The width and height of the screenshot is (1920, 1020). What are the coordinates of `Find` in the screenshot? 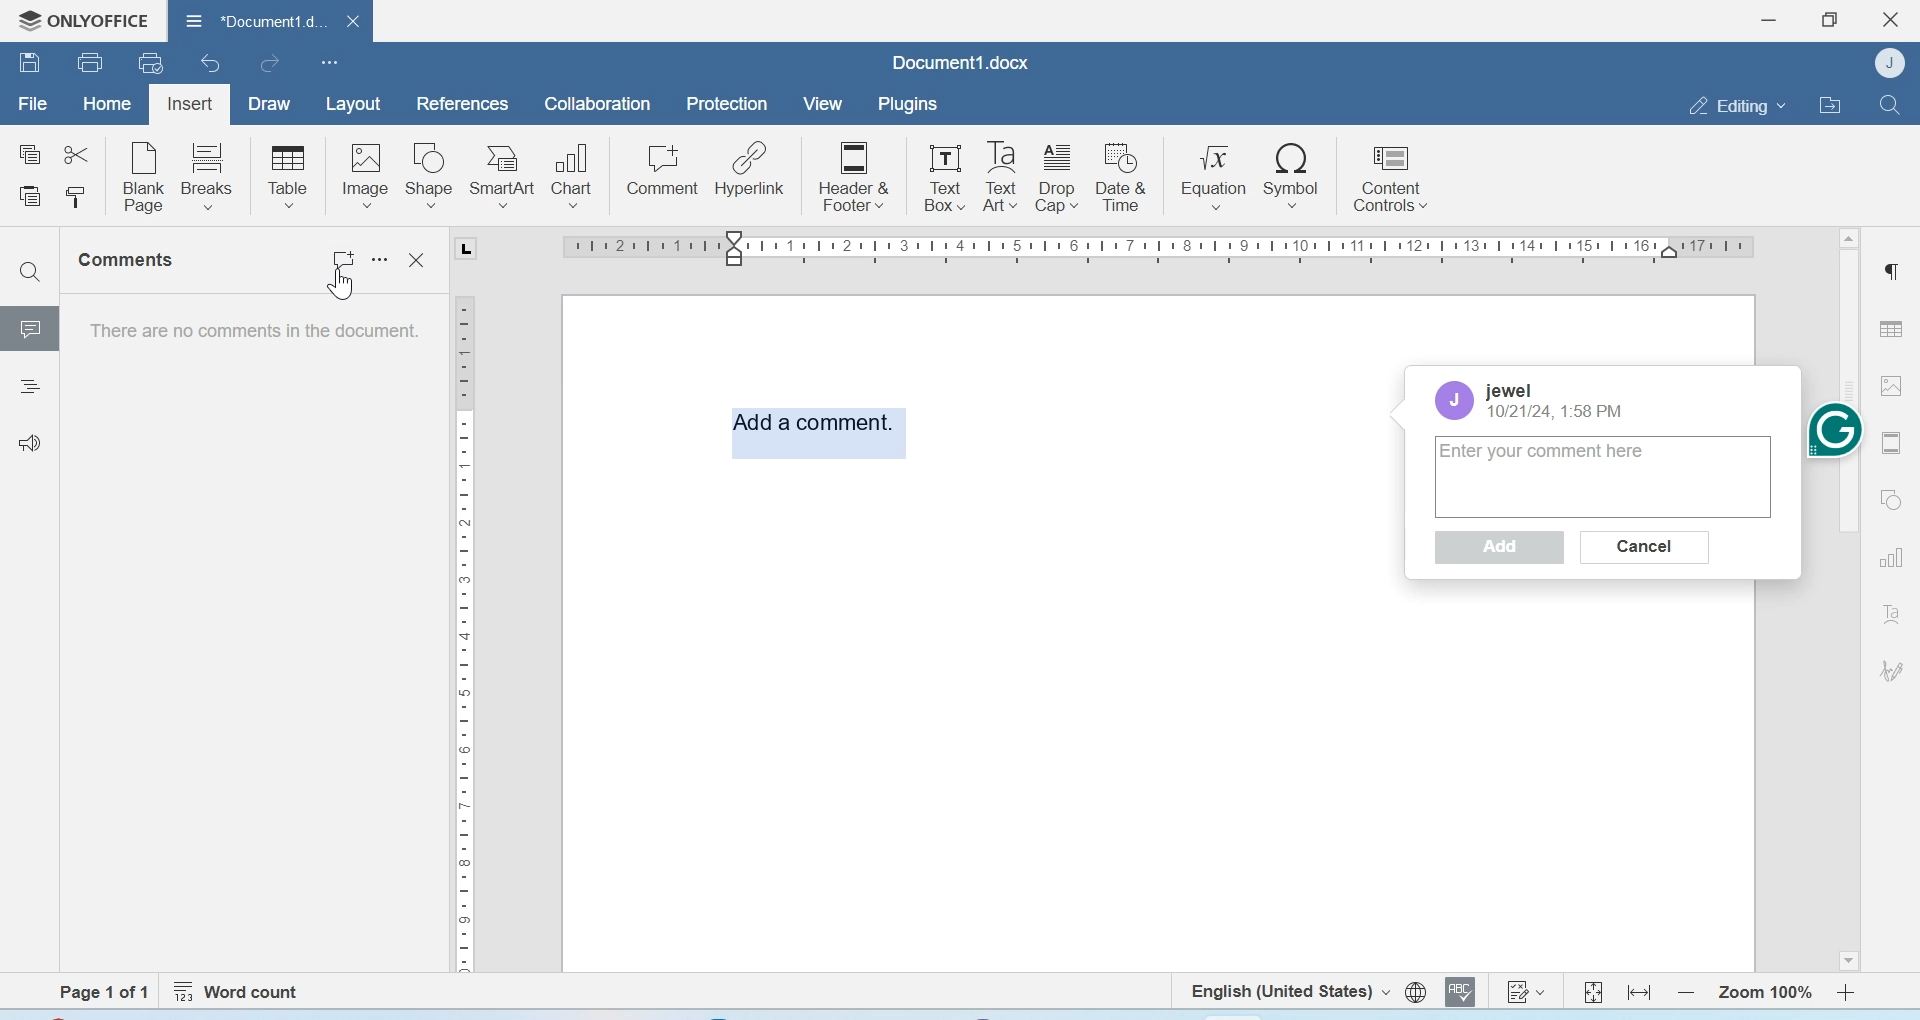 It's located at (1888, 104).